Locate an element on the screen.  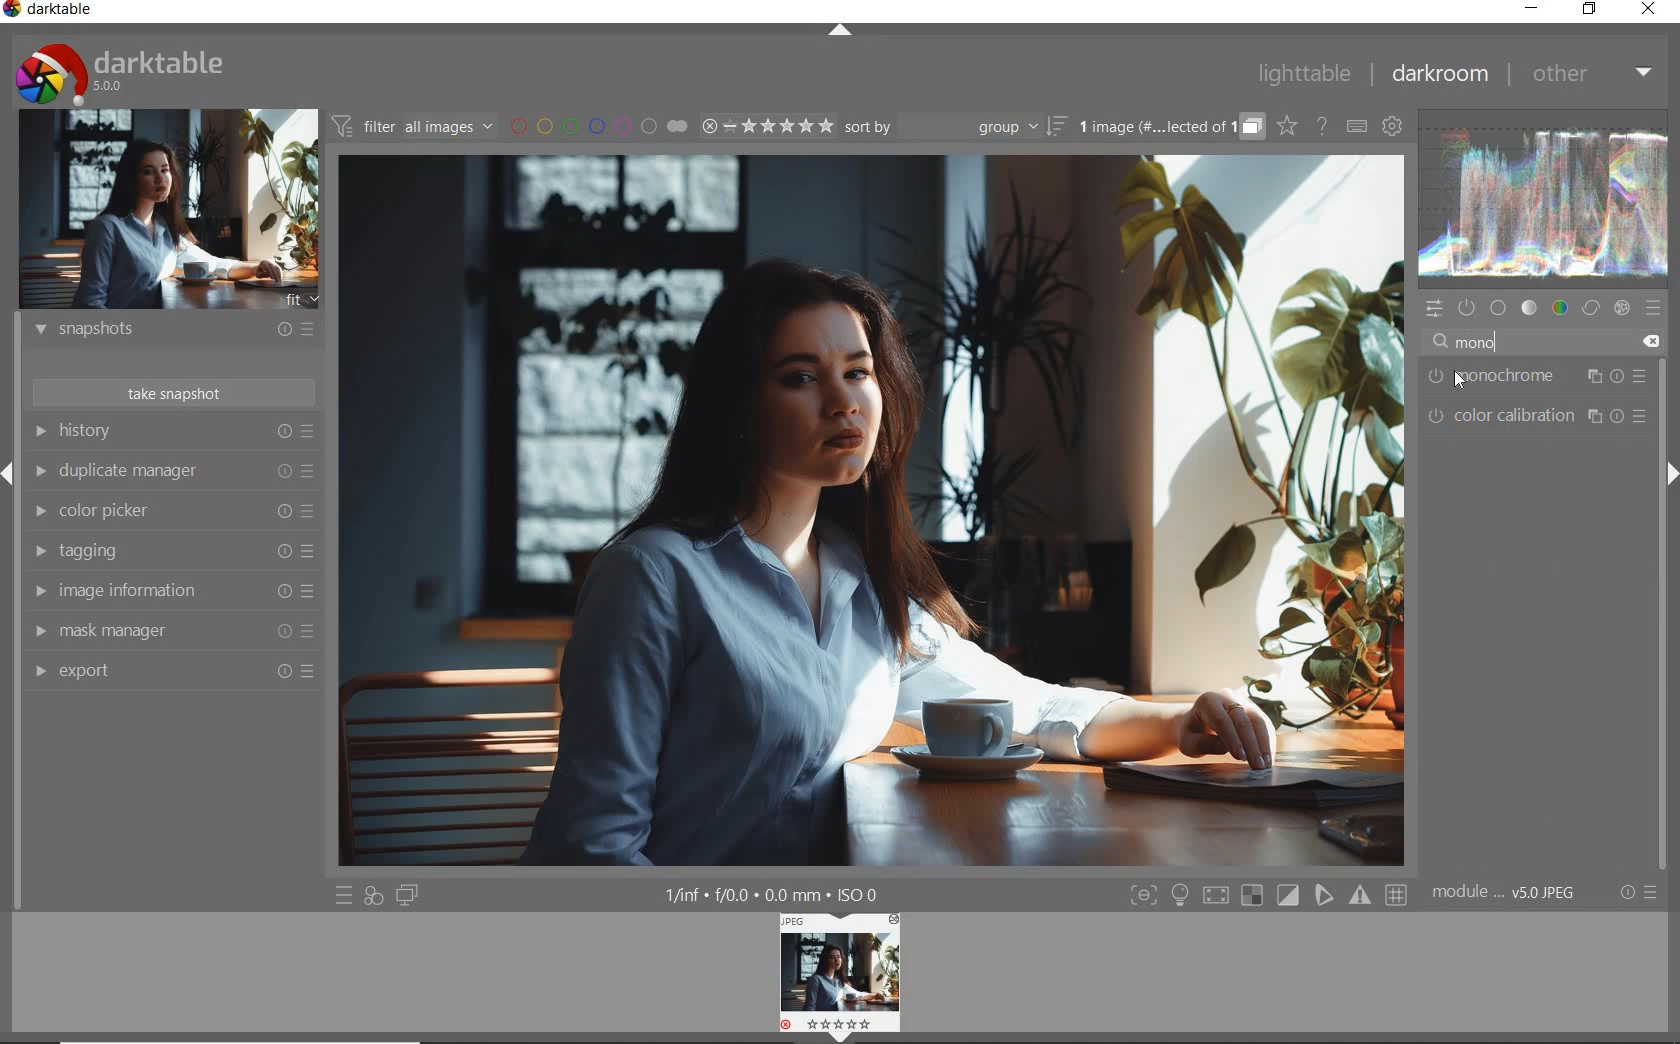
take snapshot is located at coordinates (172, 392).